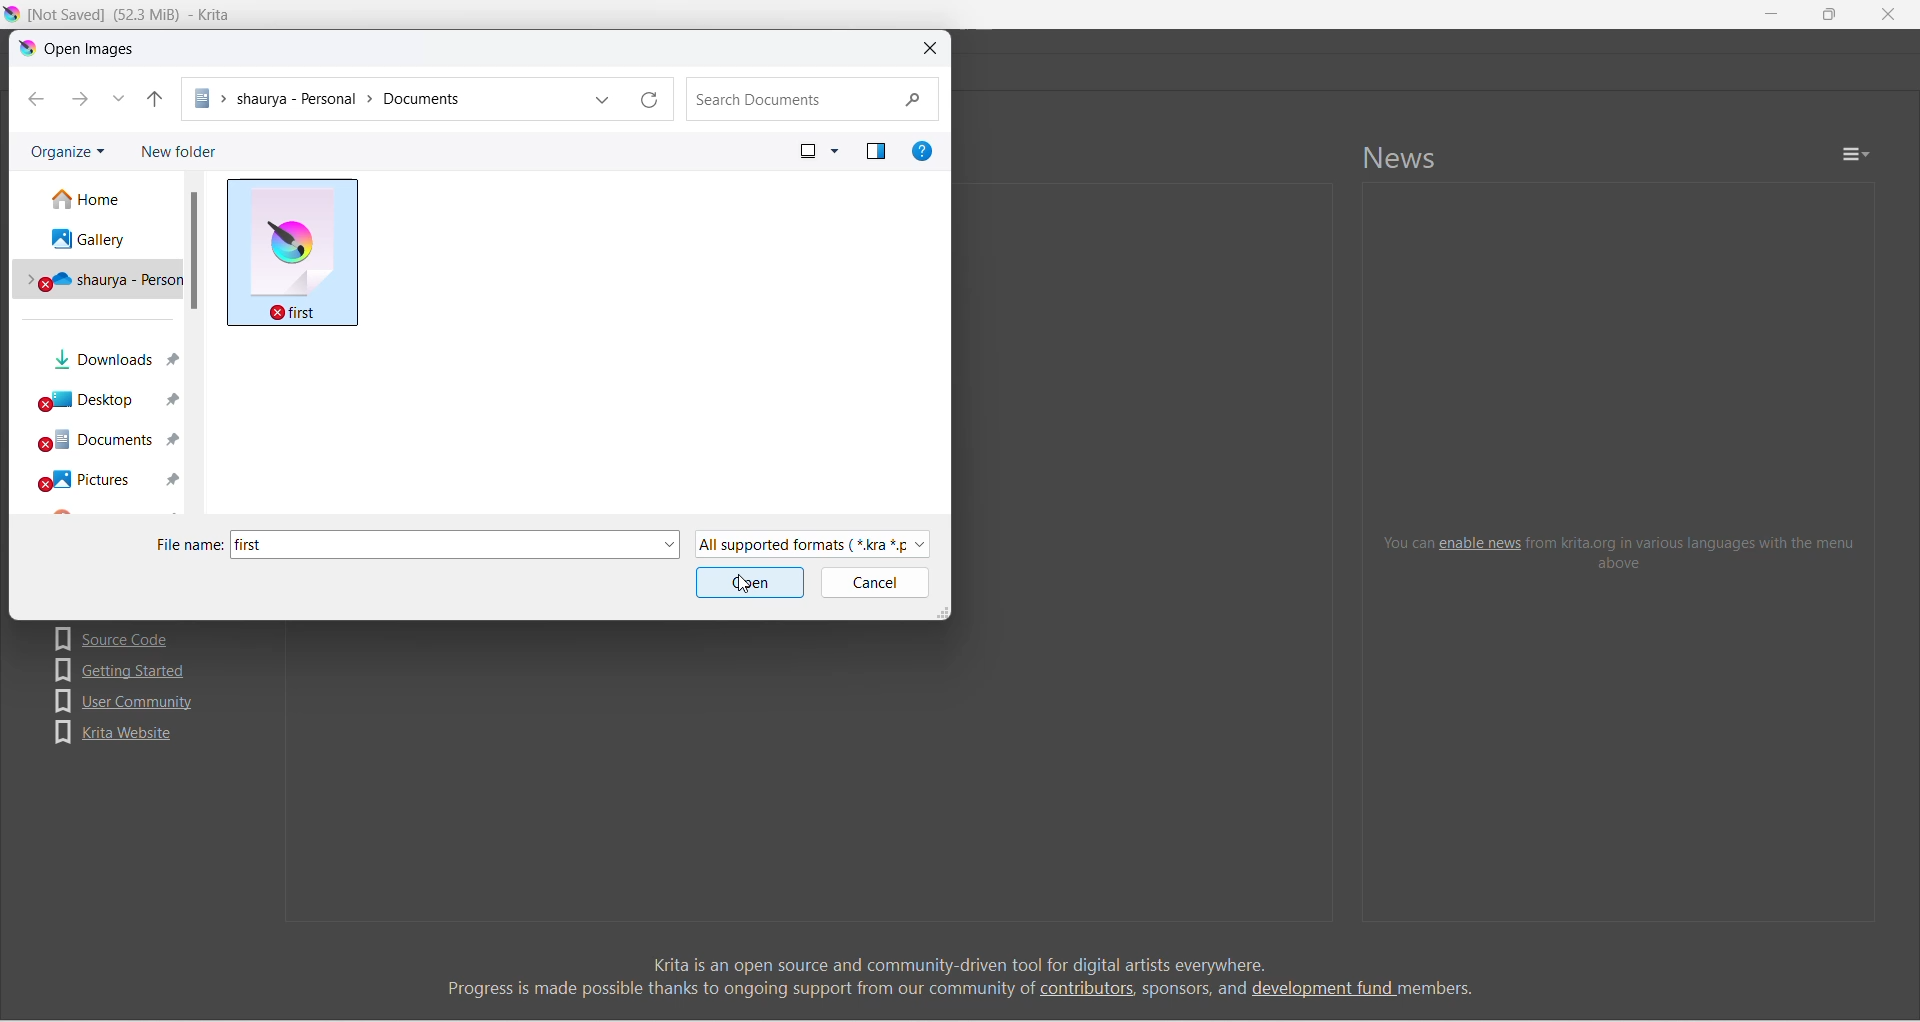 Image resolution: width=1920 pixels, height=1022 pixels. I want to click on information related krita software, so click(959, 976).